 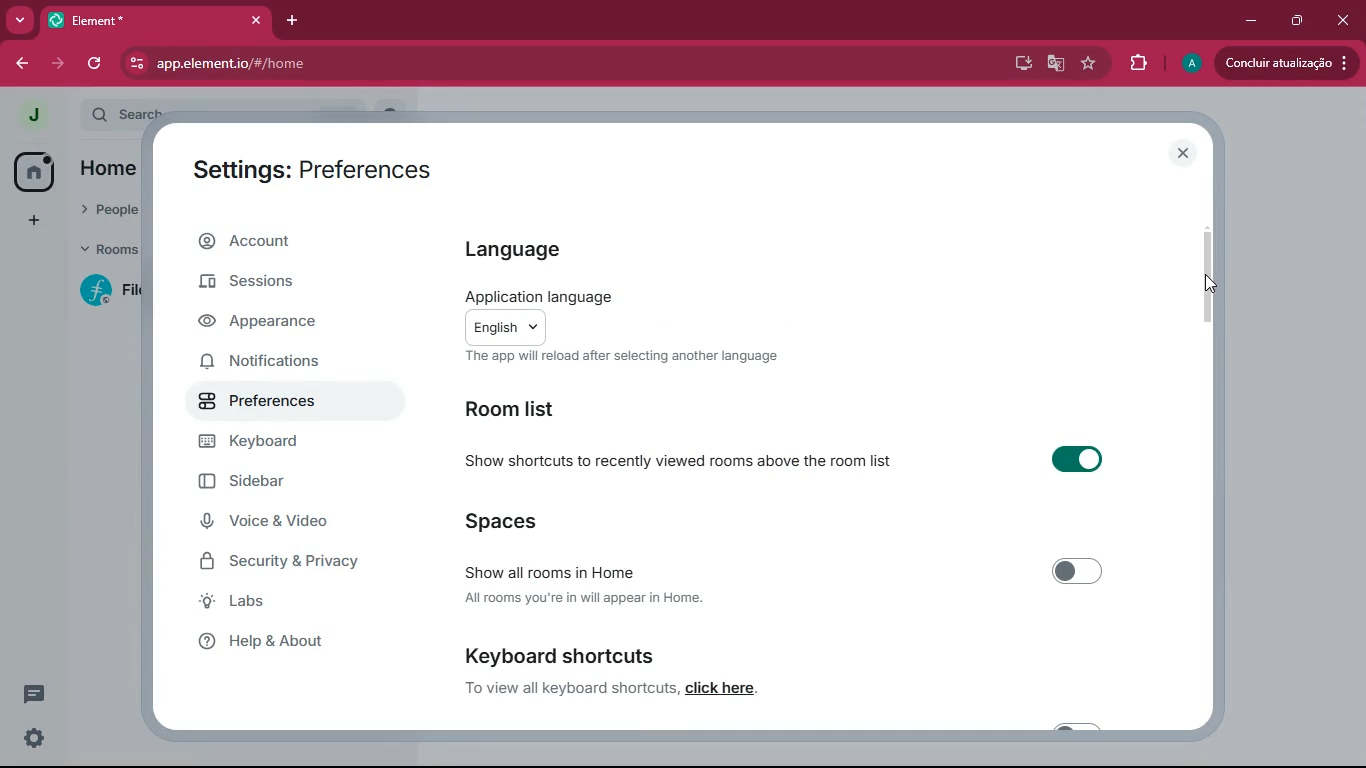 I want to click on toggle on/off, so click(x=1079, y=572).